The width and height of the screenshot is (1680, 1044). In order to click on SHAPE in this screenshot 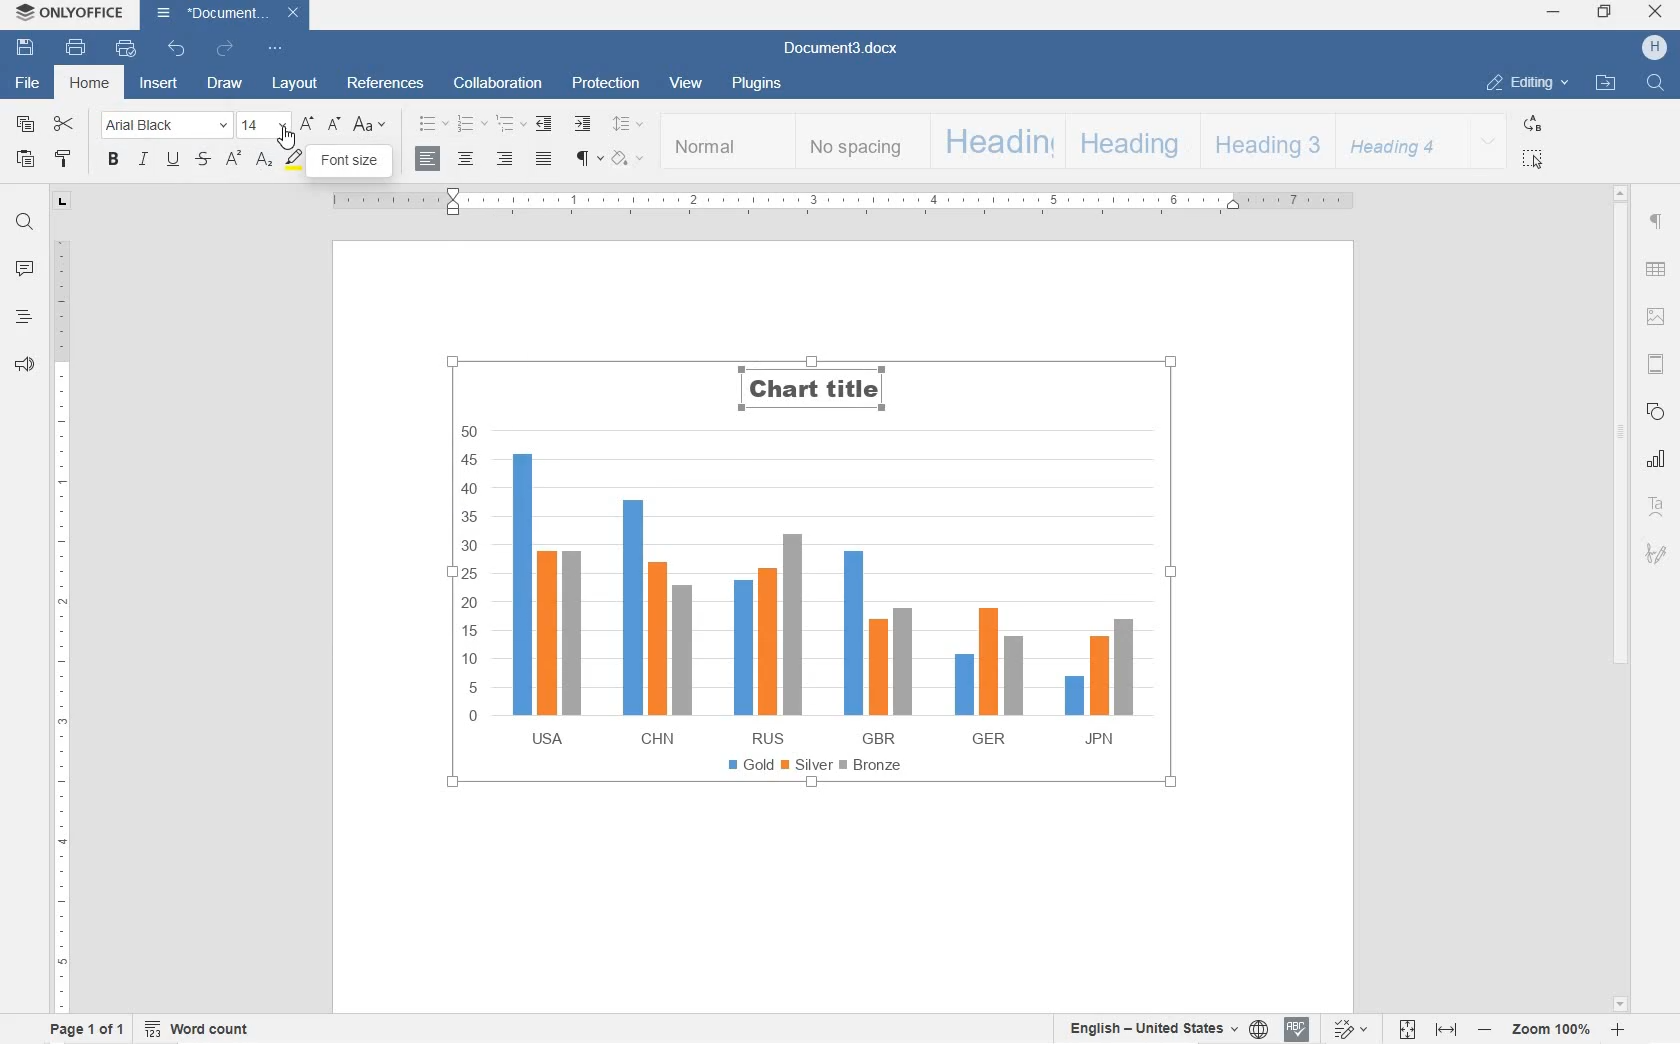, I will do `click(1654, 411)`.